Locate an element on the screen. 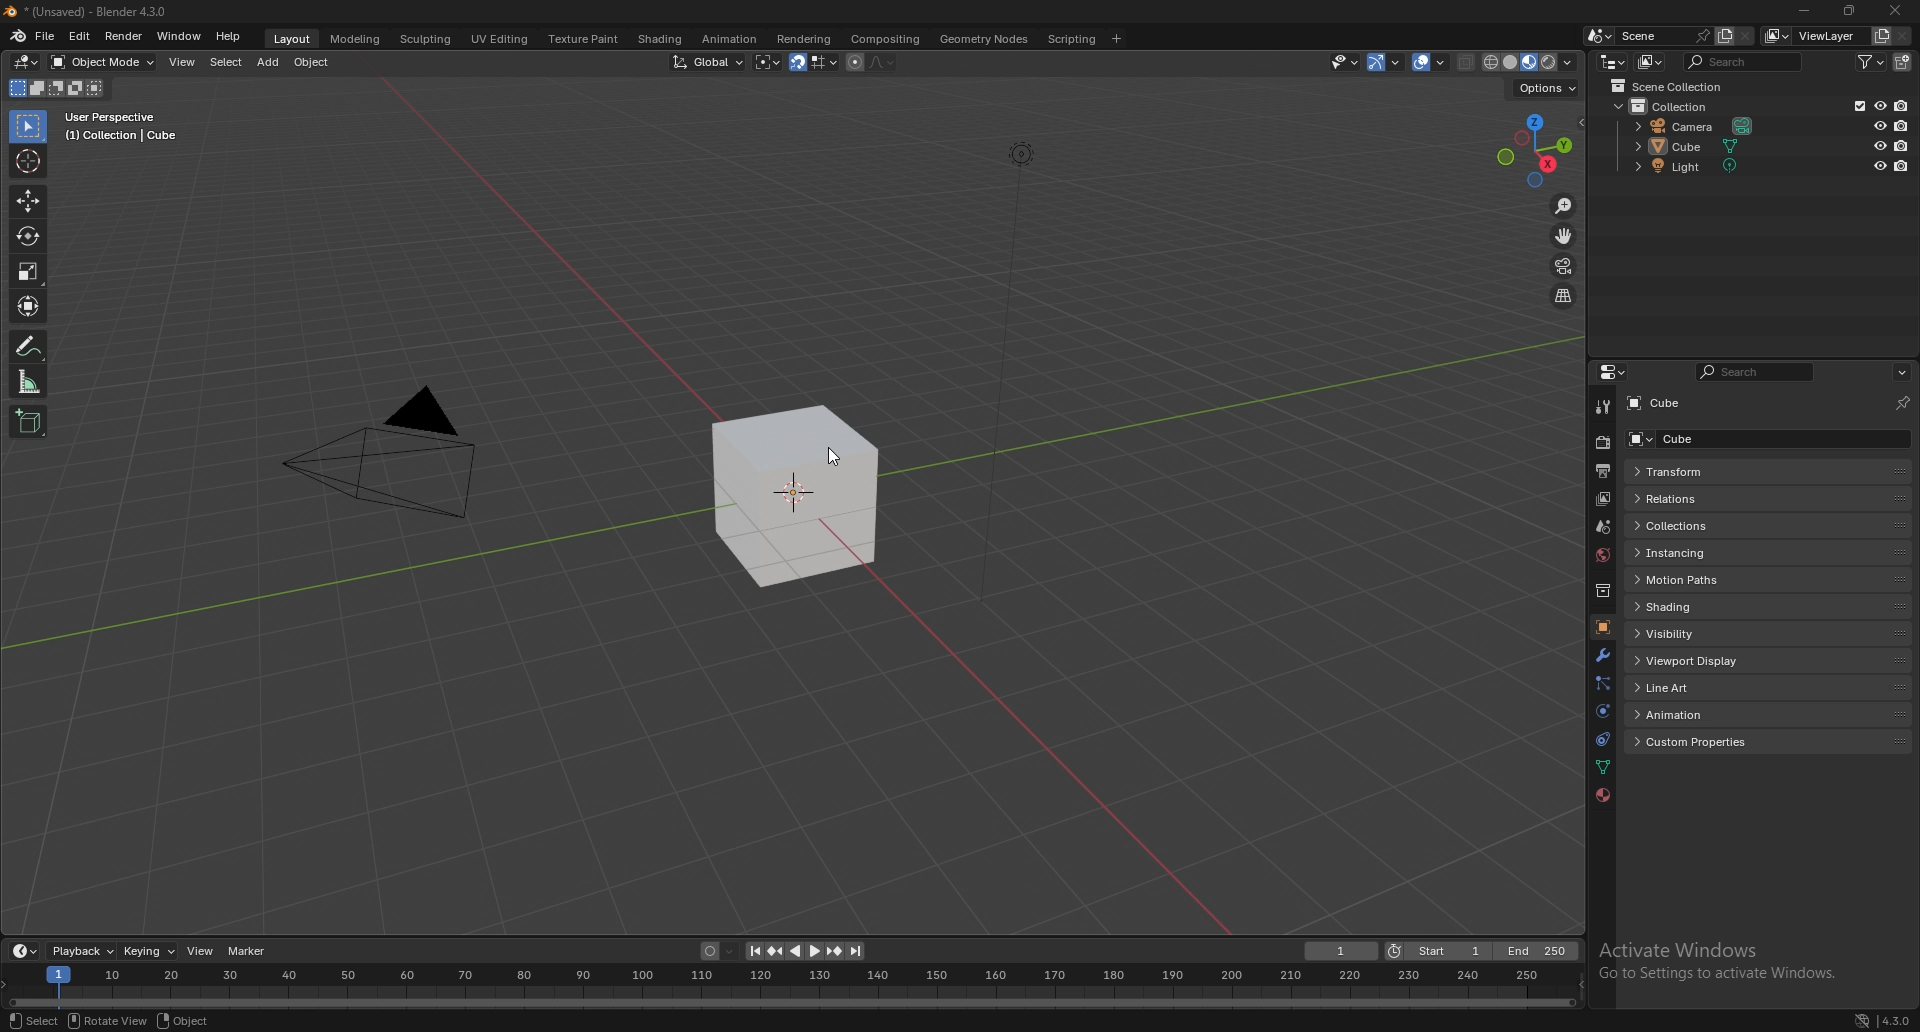 The image size is (1920, 1032). proportional editing fall off is located at coordinates (878, 61).